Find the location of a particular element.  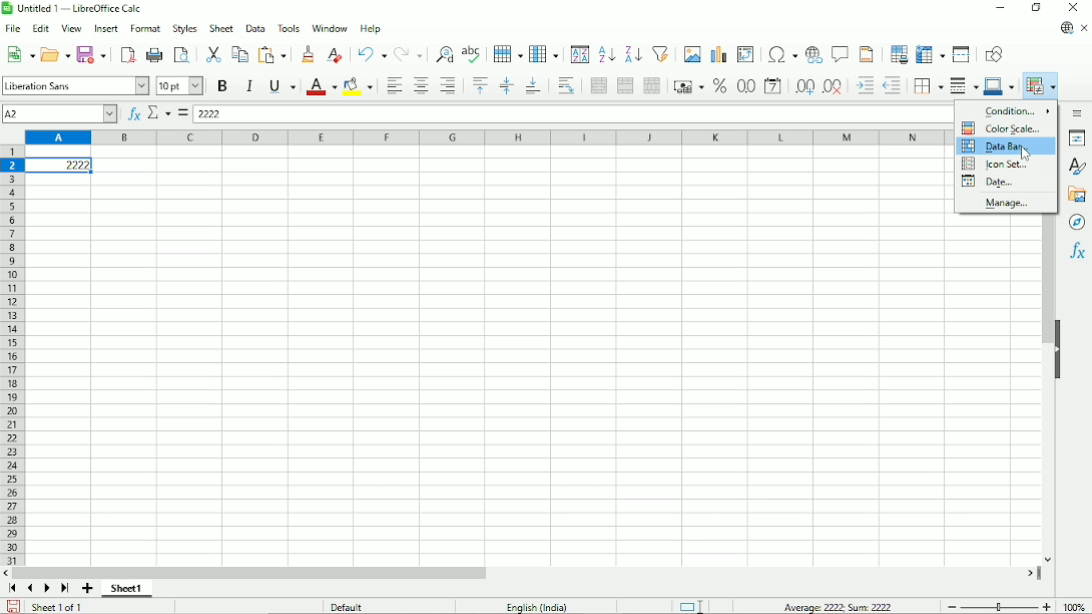

Styles is located at coordinates (184, 28).